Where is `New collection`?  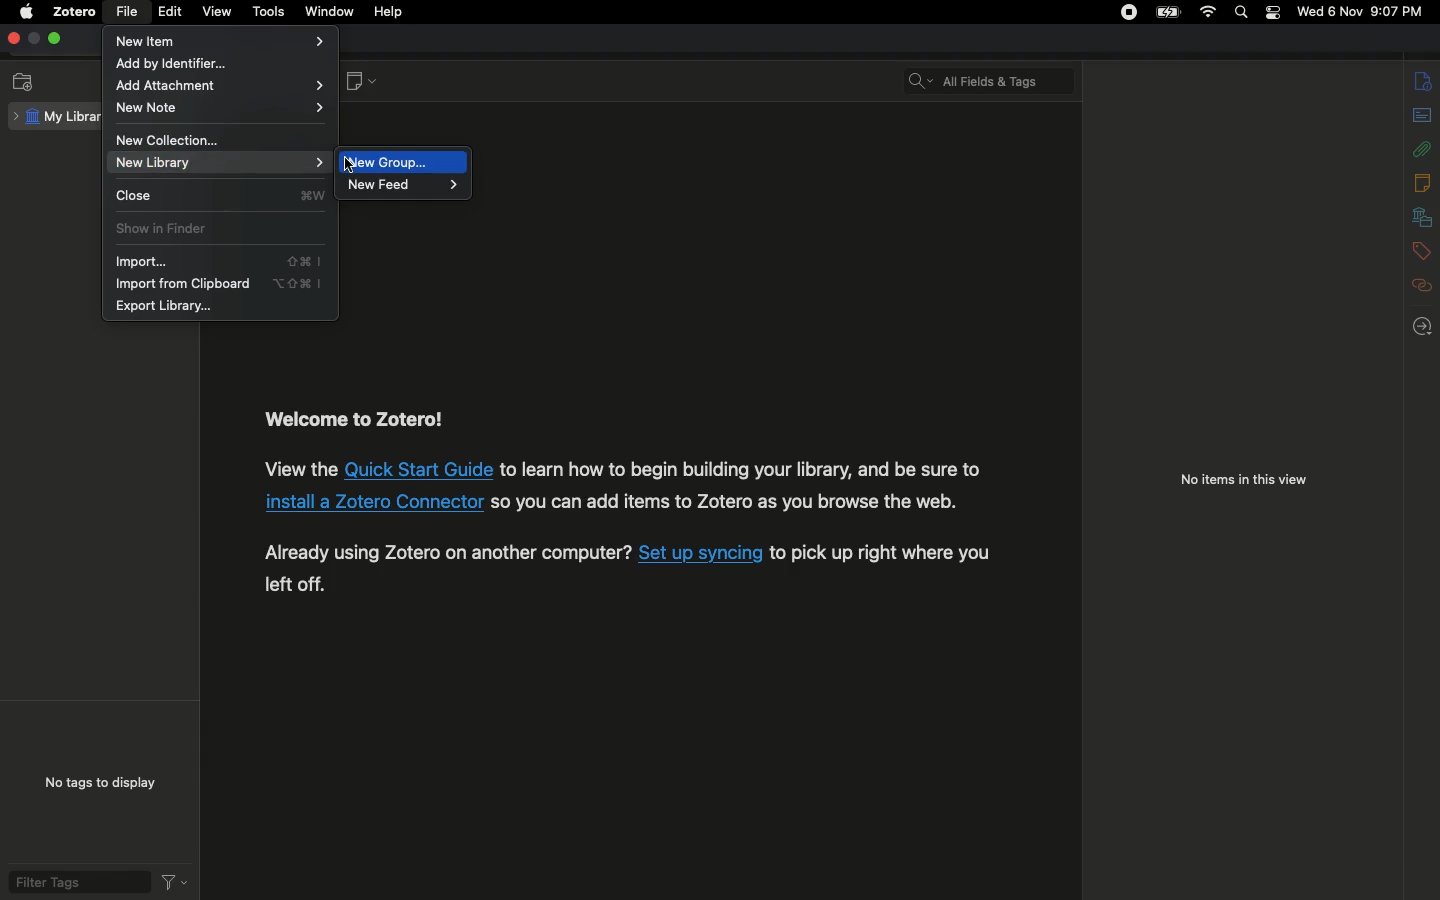 New collection is located at coordinates (24, 82).